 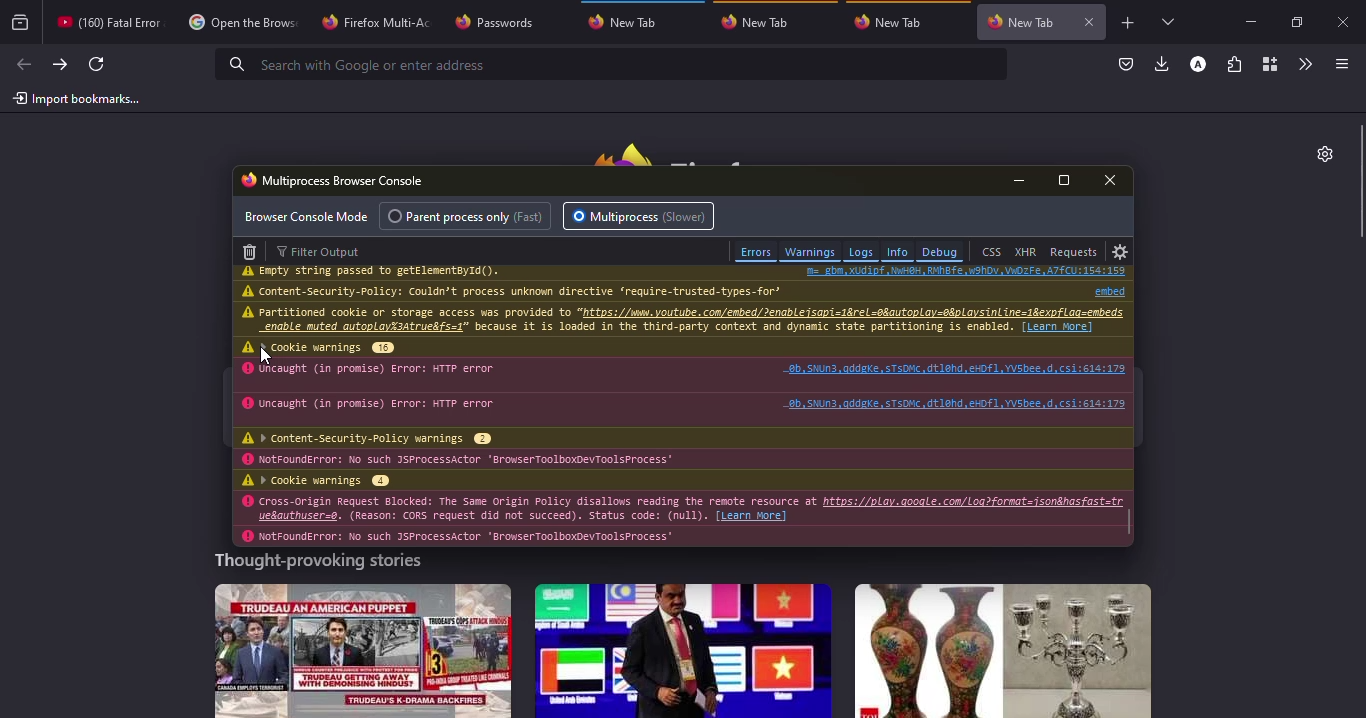 I want to click on profile, so click(x=1197, y=64).